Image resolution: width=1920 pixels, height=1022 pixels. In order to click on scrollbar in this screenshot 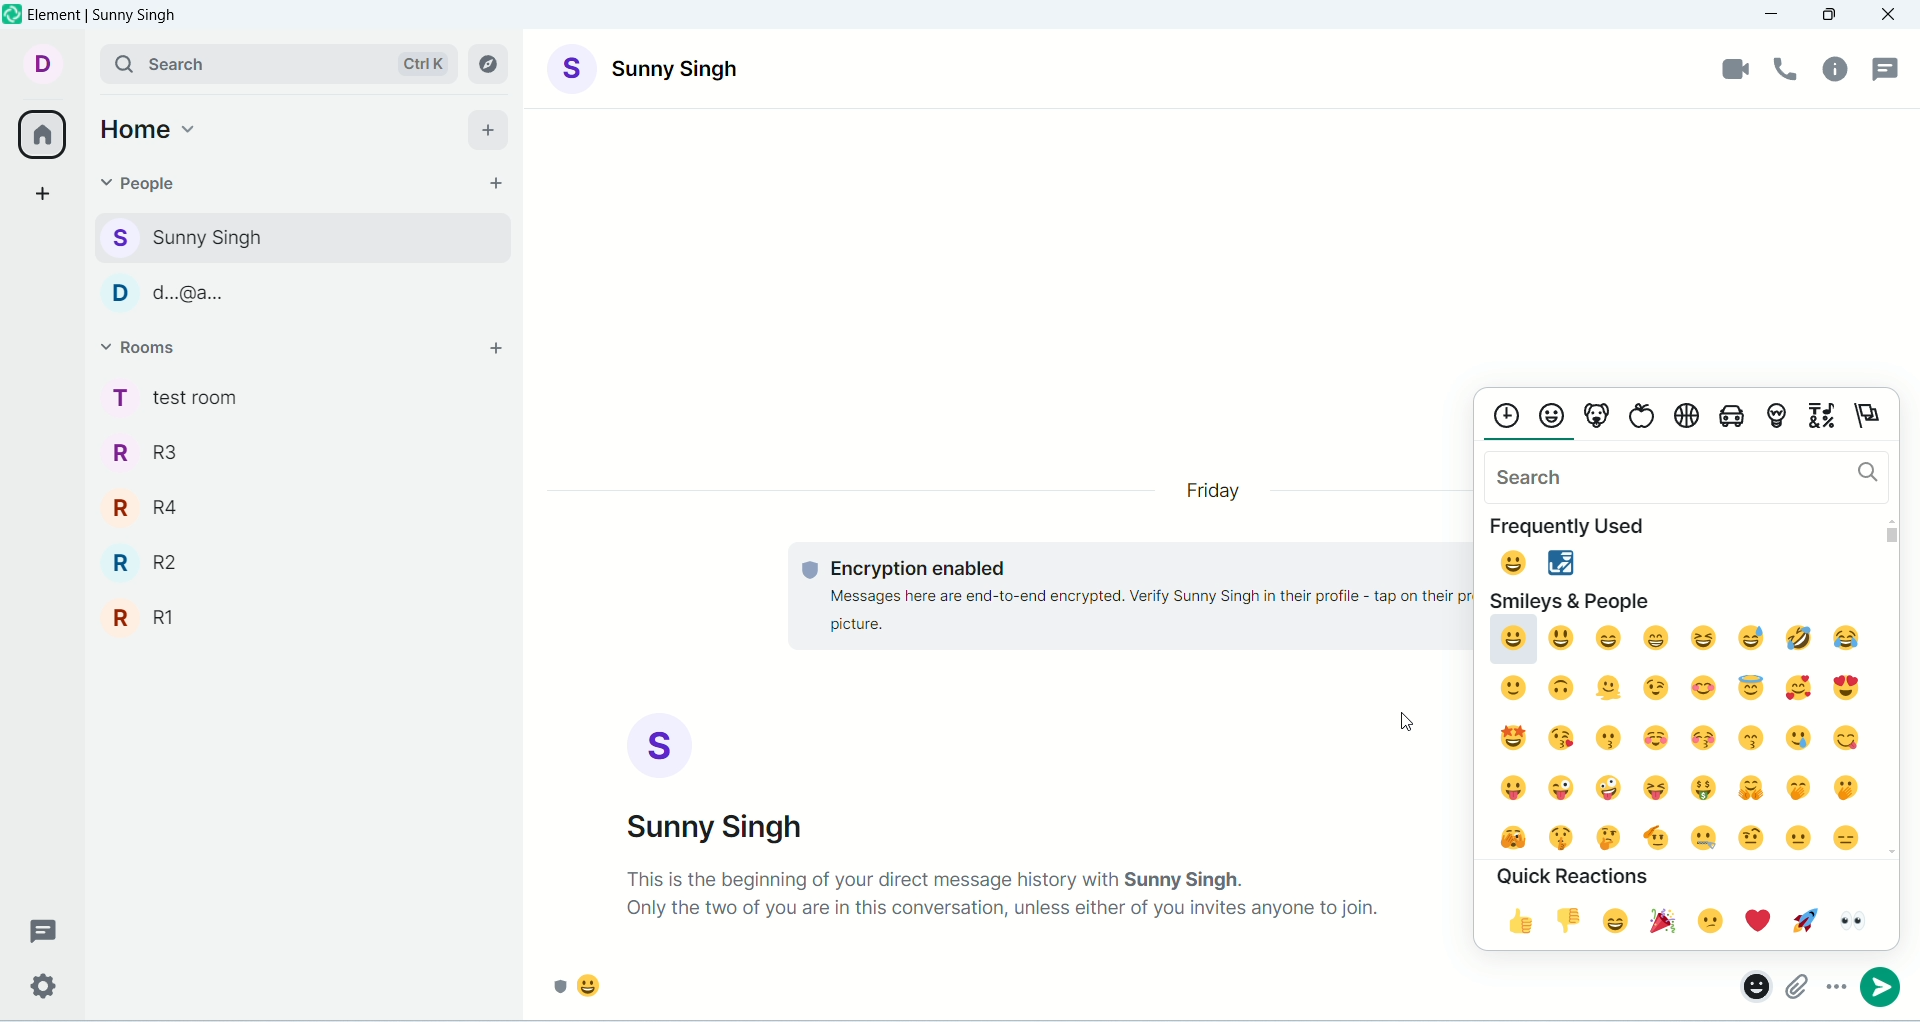, I will do `click(1894, 536)`.